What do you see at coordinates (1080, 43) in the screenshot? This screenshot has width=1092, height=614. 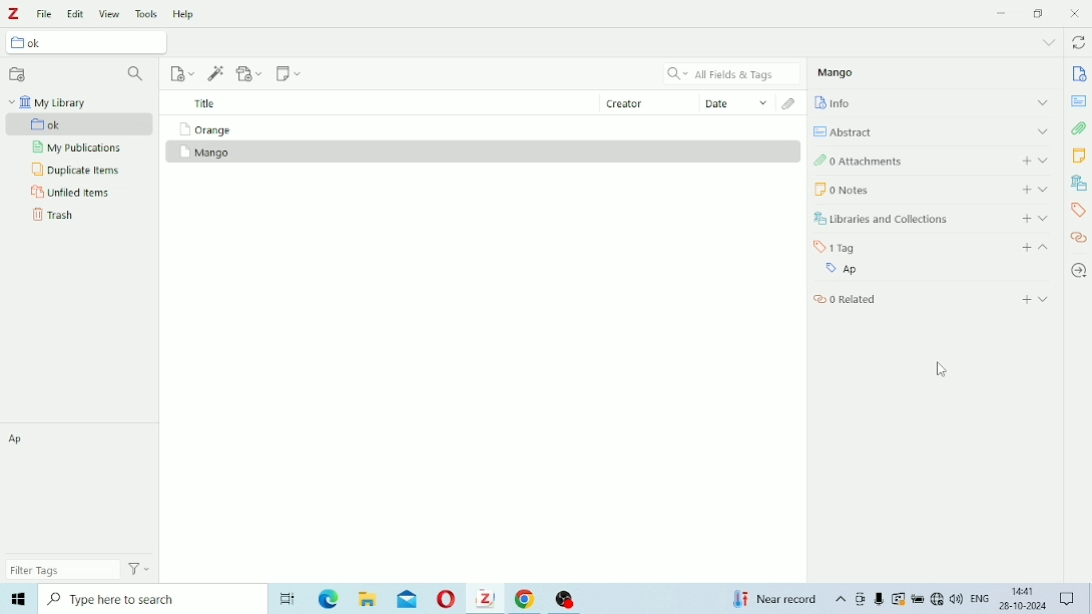 I see `Sync` at bounding box center [1080, 43].